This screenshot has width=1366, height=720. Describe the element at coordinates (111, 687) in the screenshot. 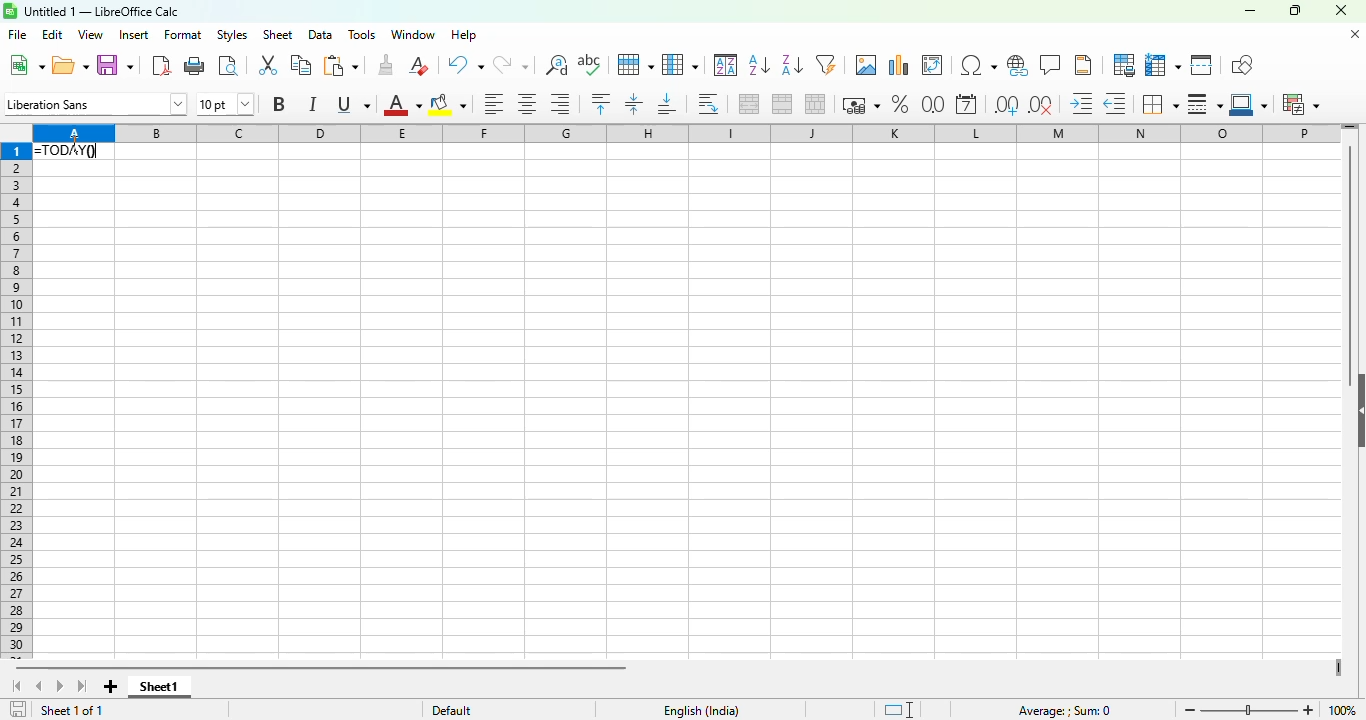

I see `add new page` at that location.